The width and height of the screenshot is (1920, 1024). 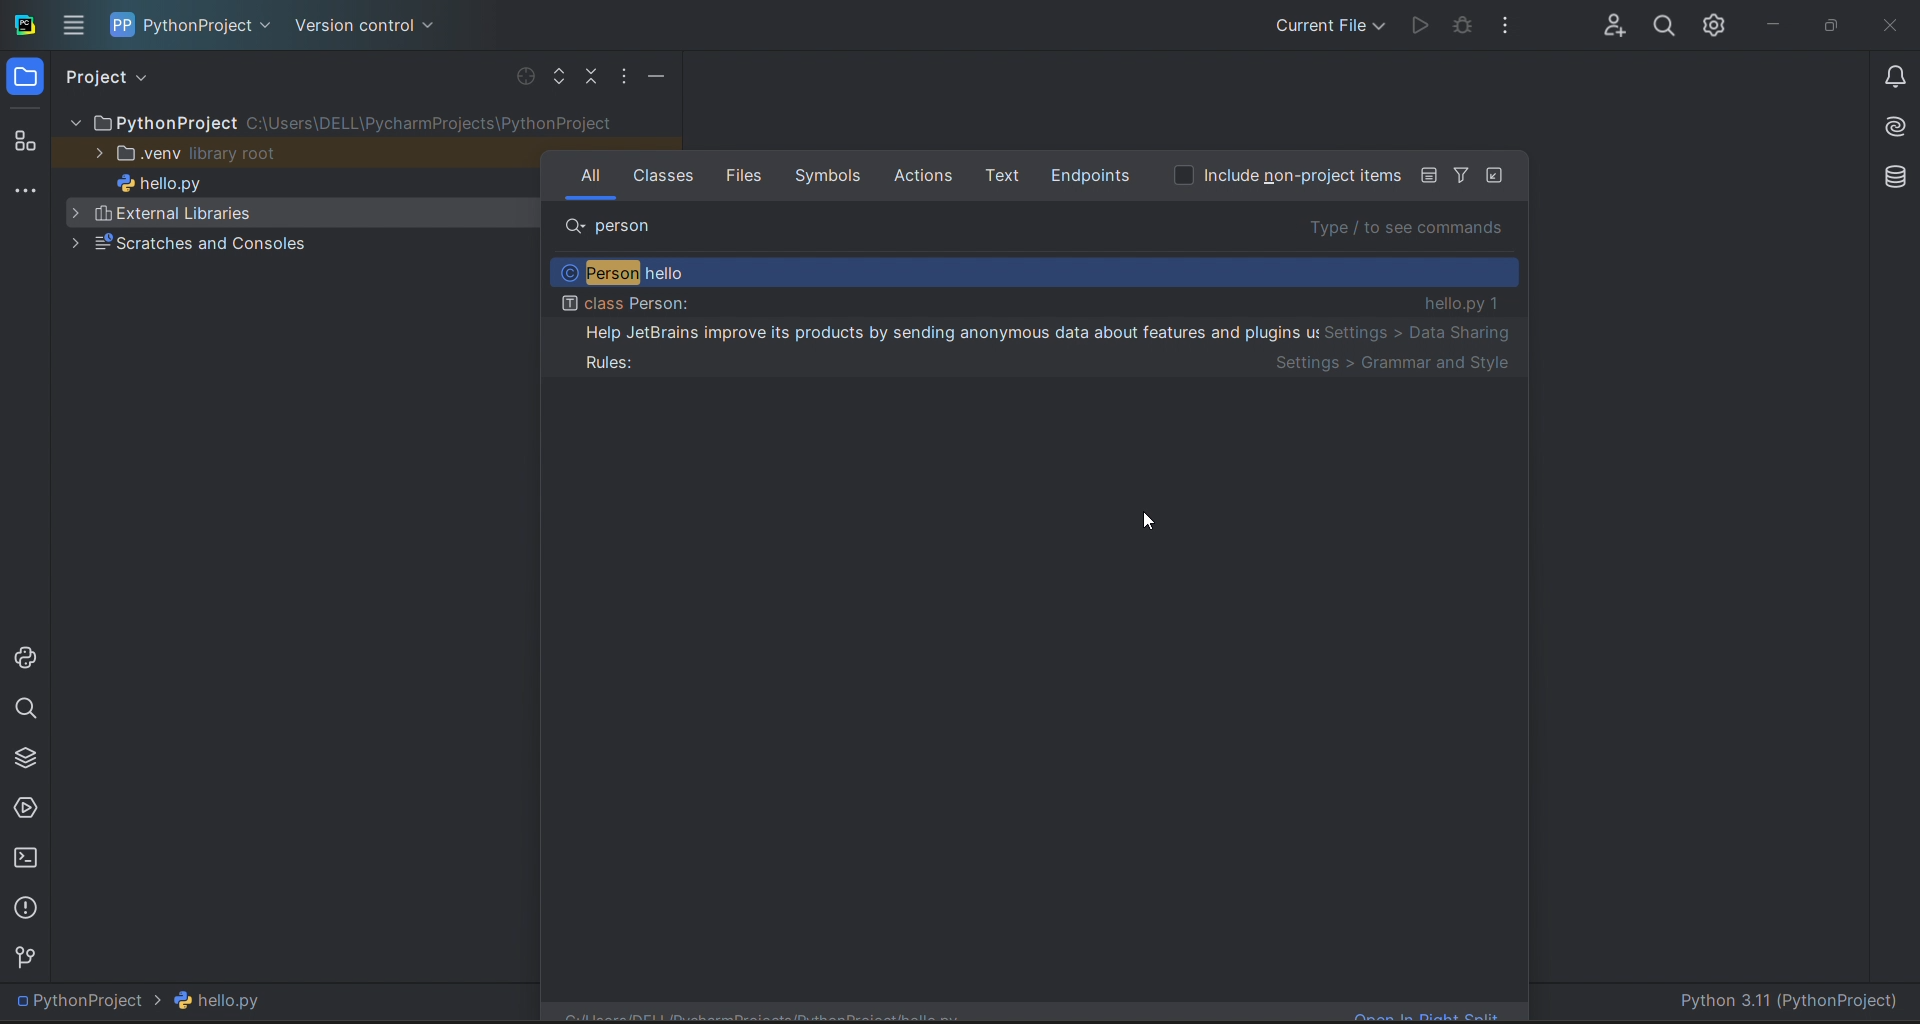 I want to click on close, so click(x=1888, y=20).